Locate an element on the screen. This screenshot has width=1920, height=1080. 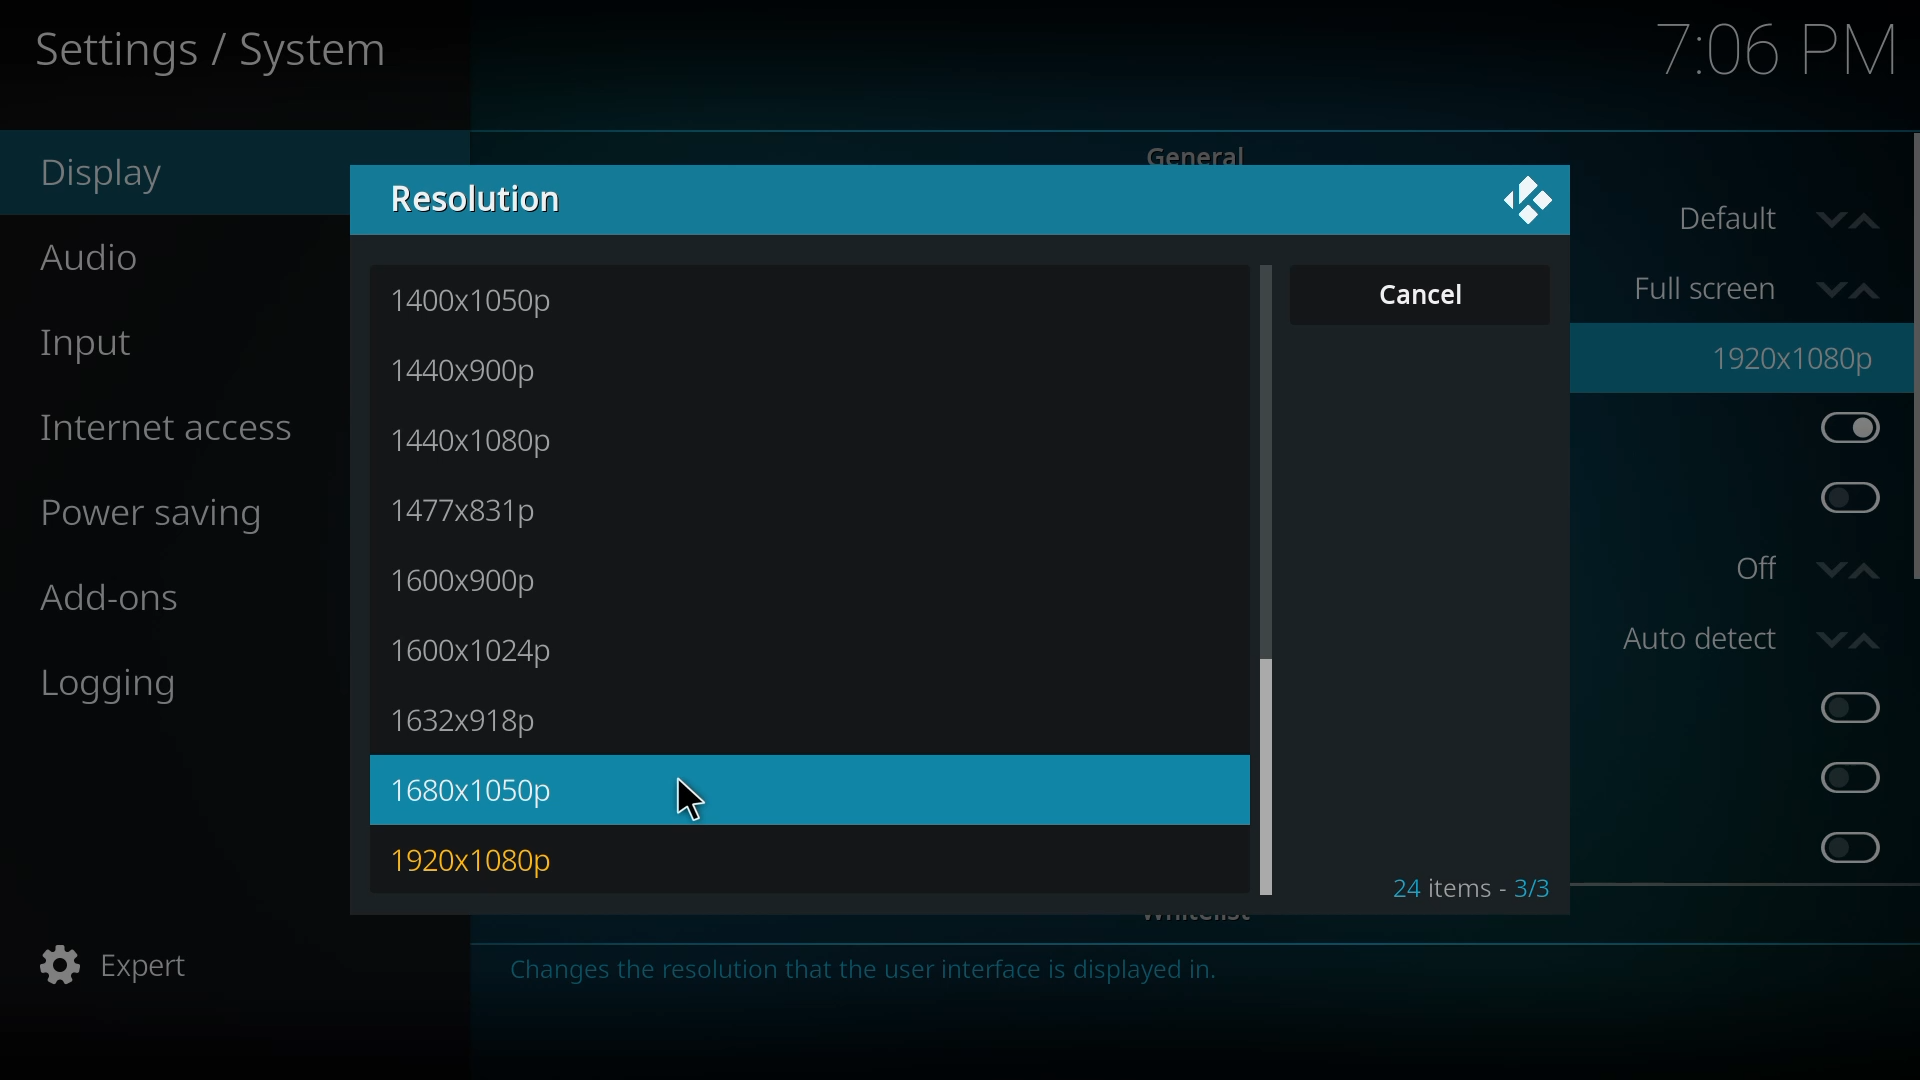
system is located at coordinates (226, 50).